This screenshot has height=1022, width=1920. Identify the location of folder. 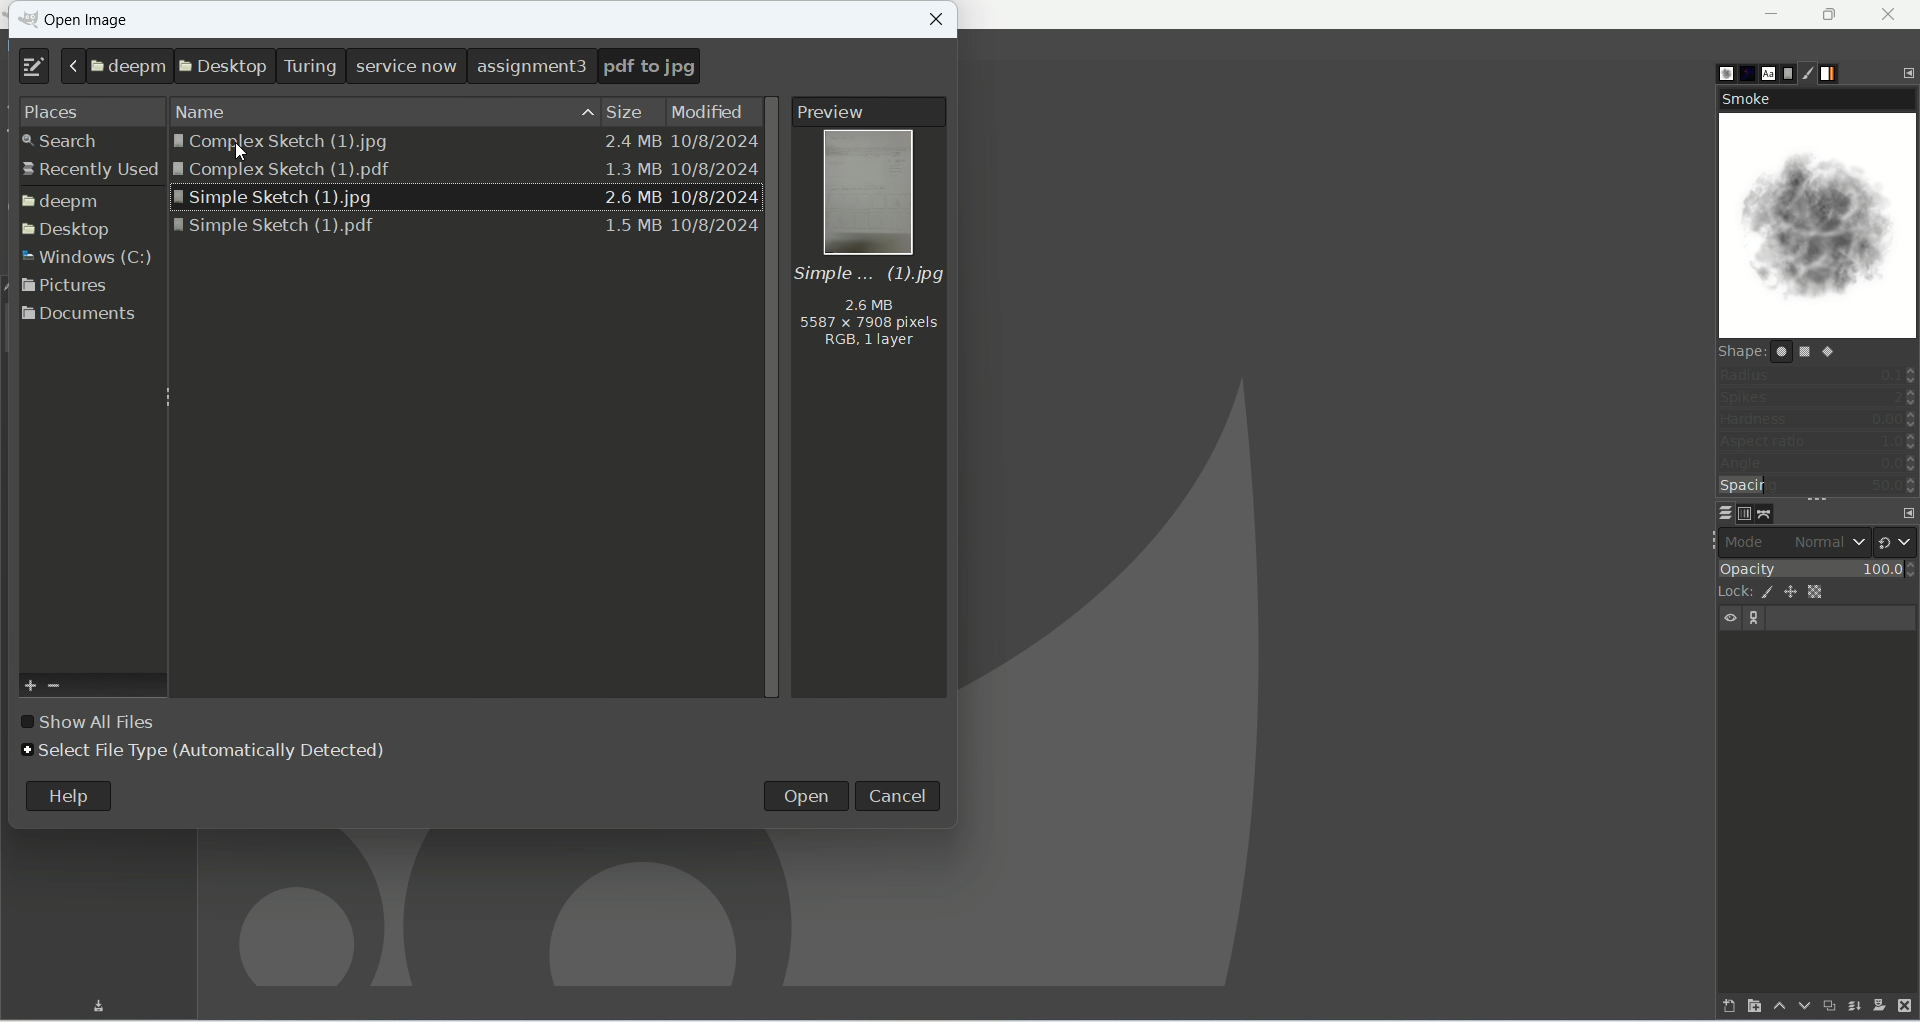
(63, 202).